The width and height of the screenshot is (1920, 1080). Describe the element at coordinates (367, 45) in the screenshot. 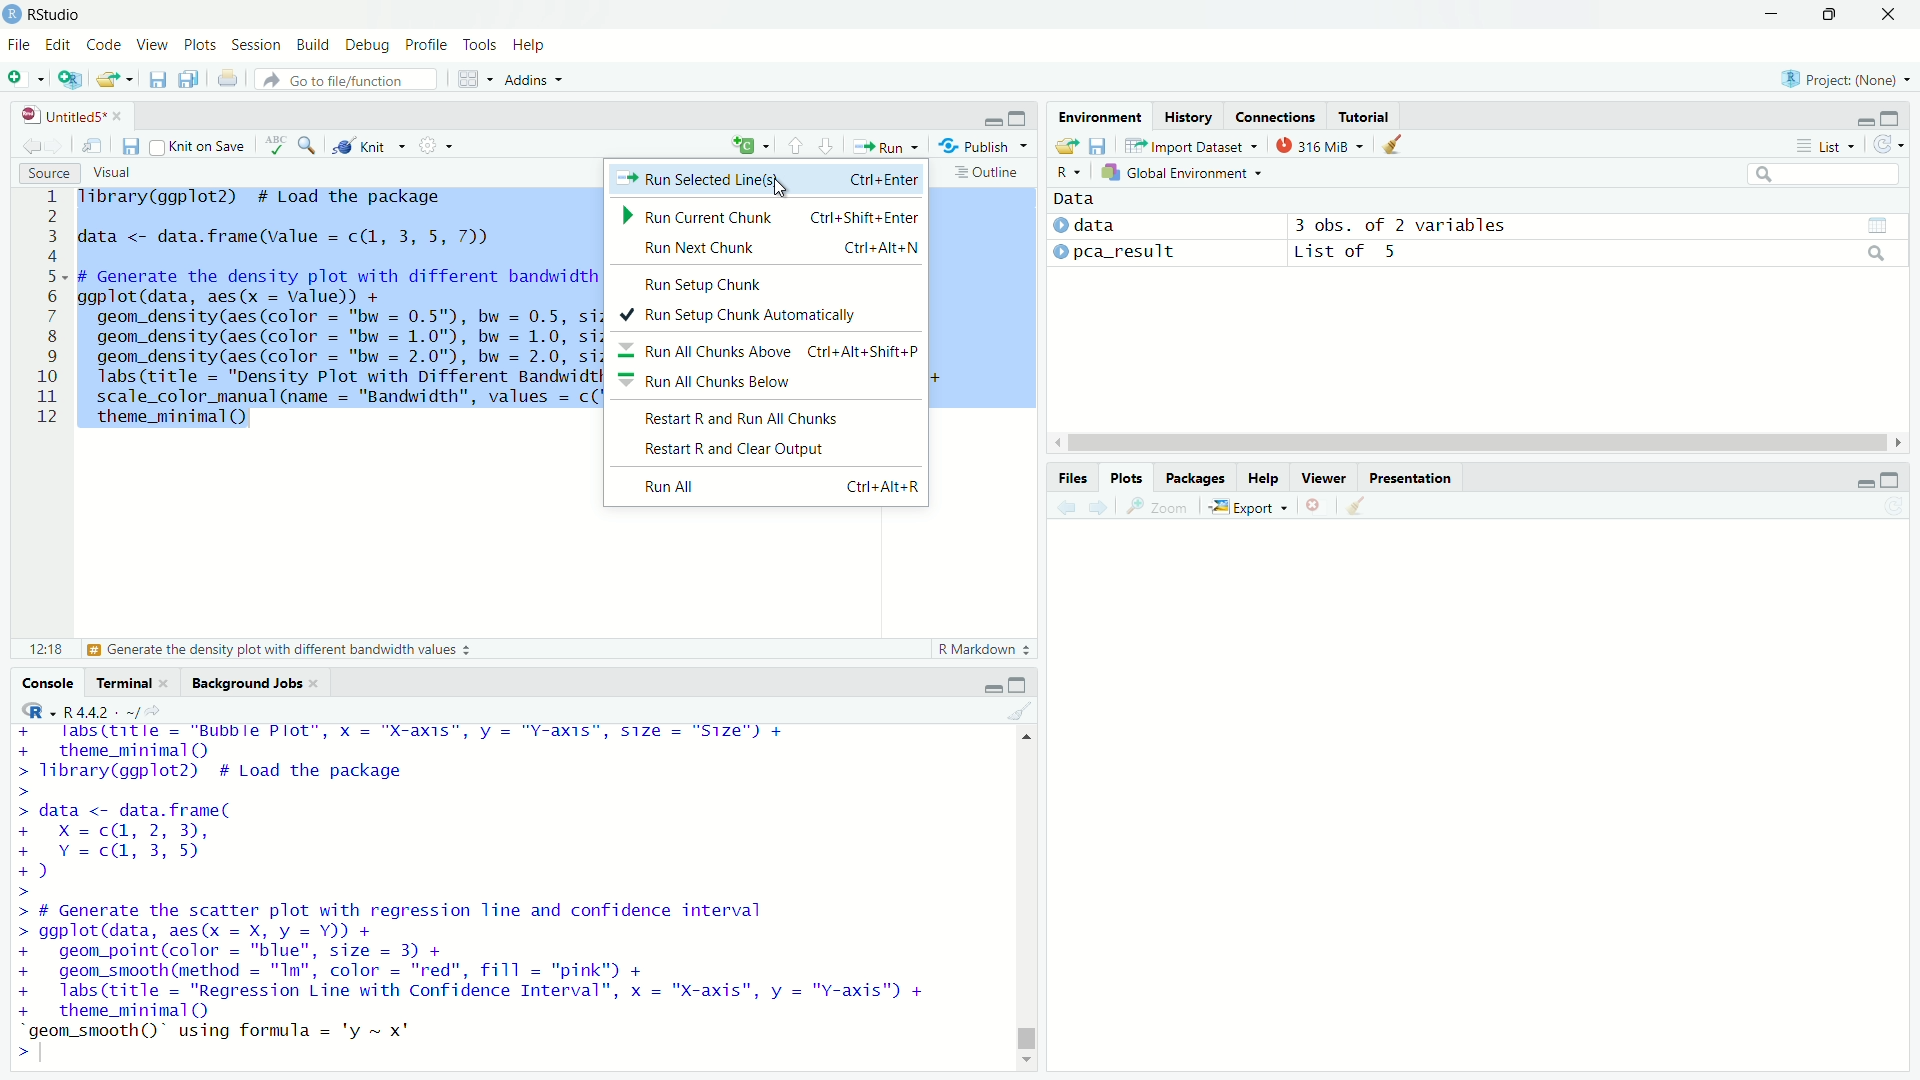

I see `Debug` at that location.